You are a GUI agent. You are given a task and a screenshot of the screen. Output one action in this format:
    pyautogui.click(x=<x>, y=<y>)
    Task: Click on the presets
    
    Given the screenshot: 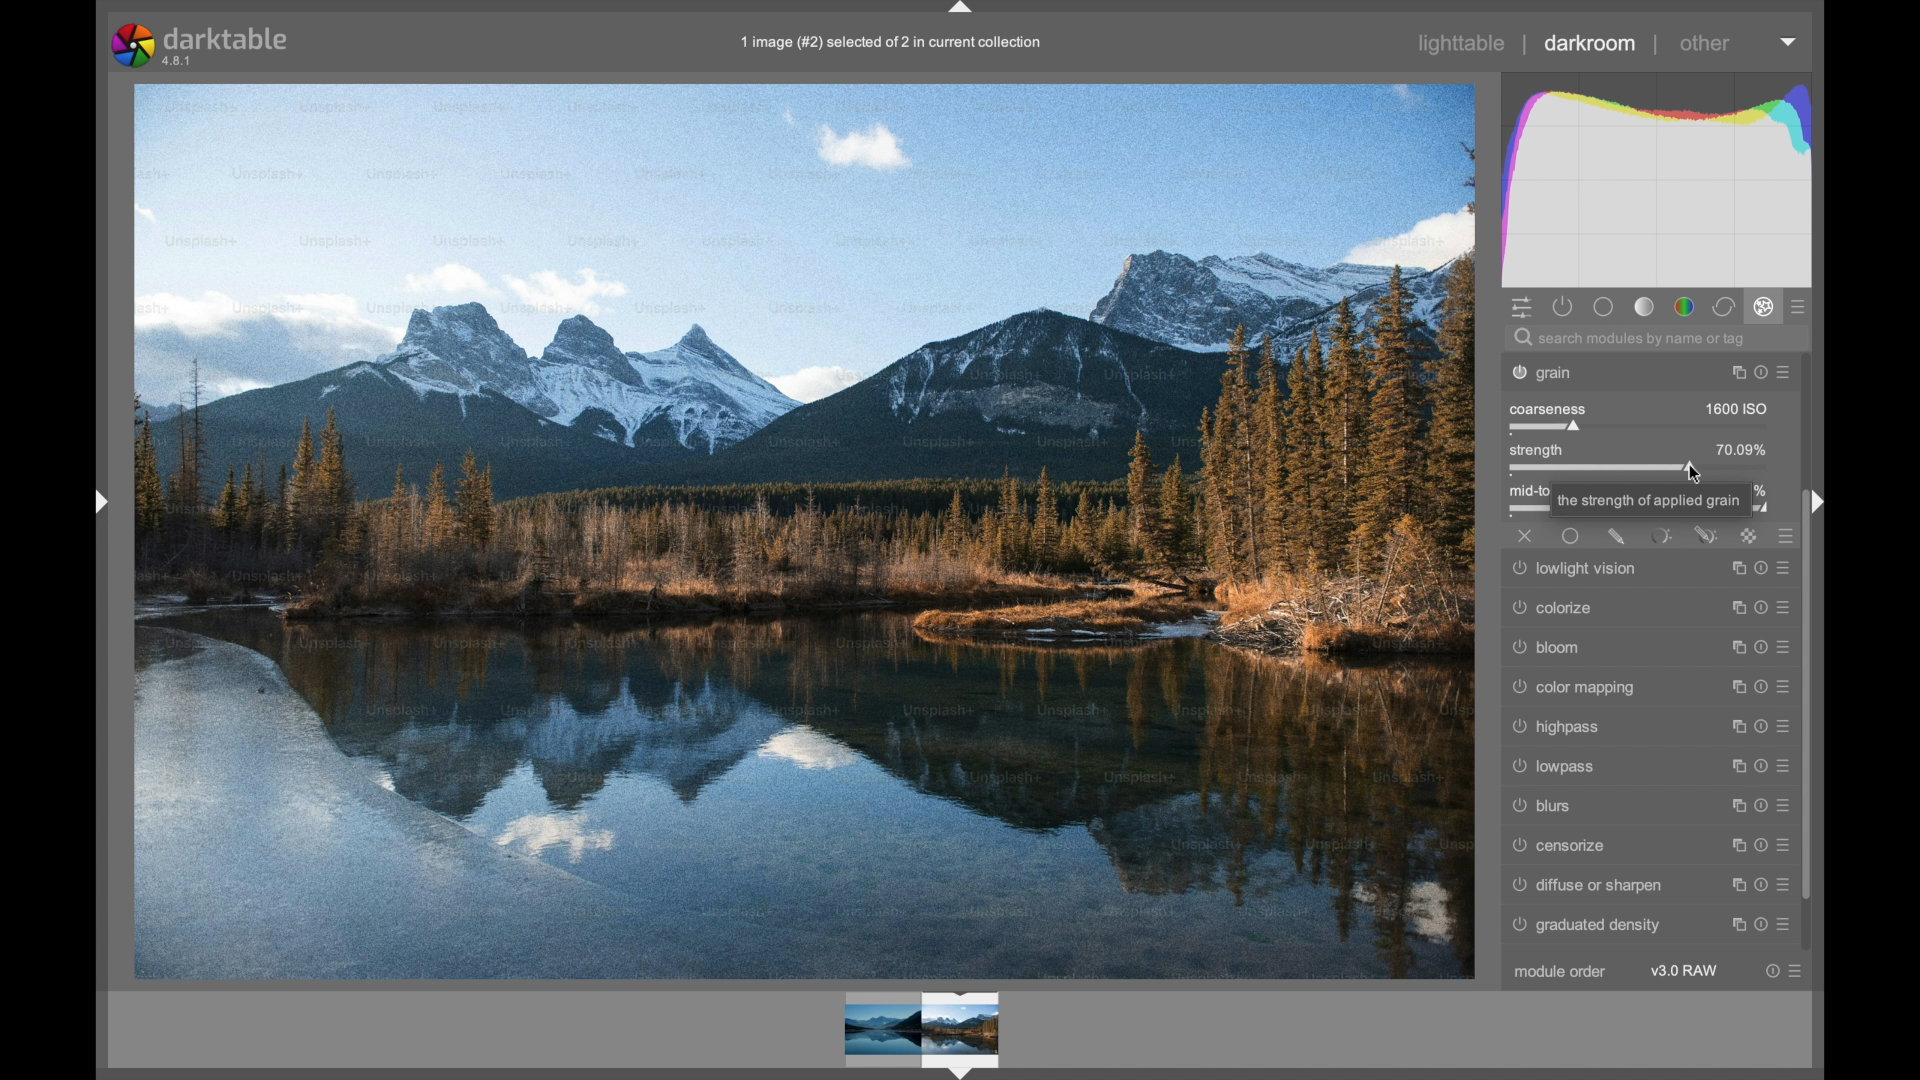 What is the action you would take?
    pyautogui.click(x=1791, y=845)
    